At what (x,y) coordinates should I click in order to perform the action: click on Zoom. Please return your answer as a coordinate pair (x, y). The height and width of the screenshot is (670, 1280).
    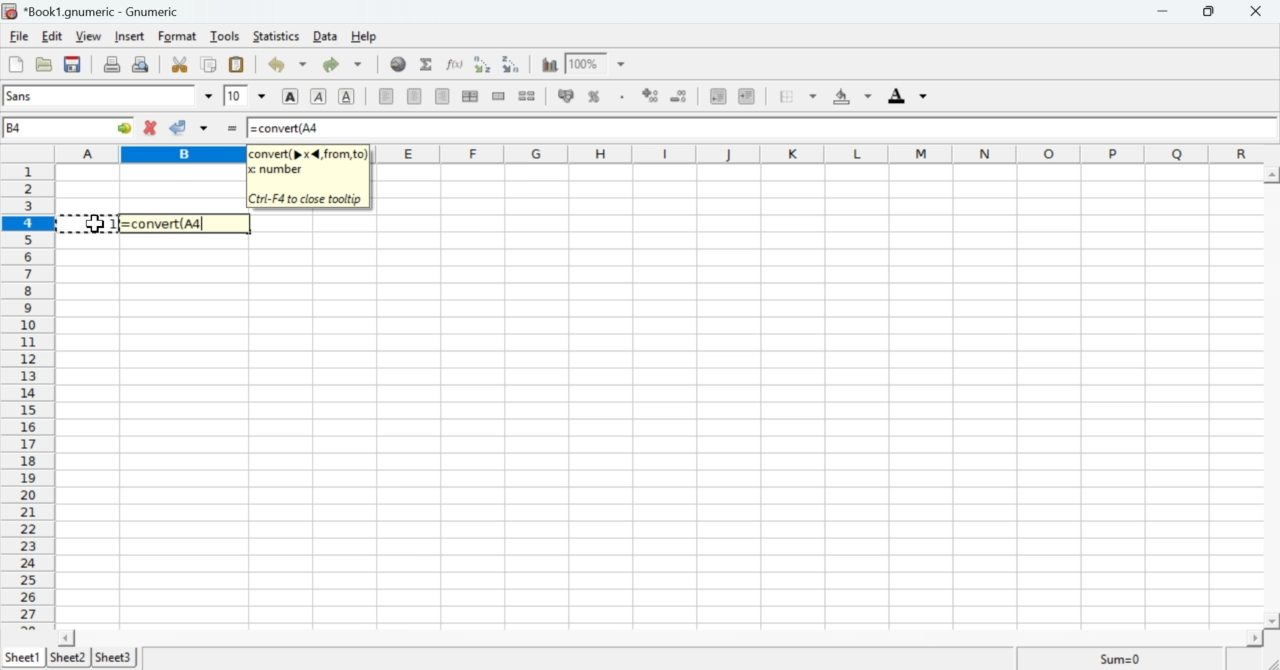
    Looking at the image, I should click on (598, 61).